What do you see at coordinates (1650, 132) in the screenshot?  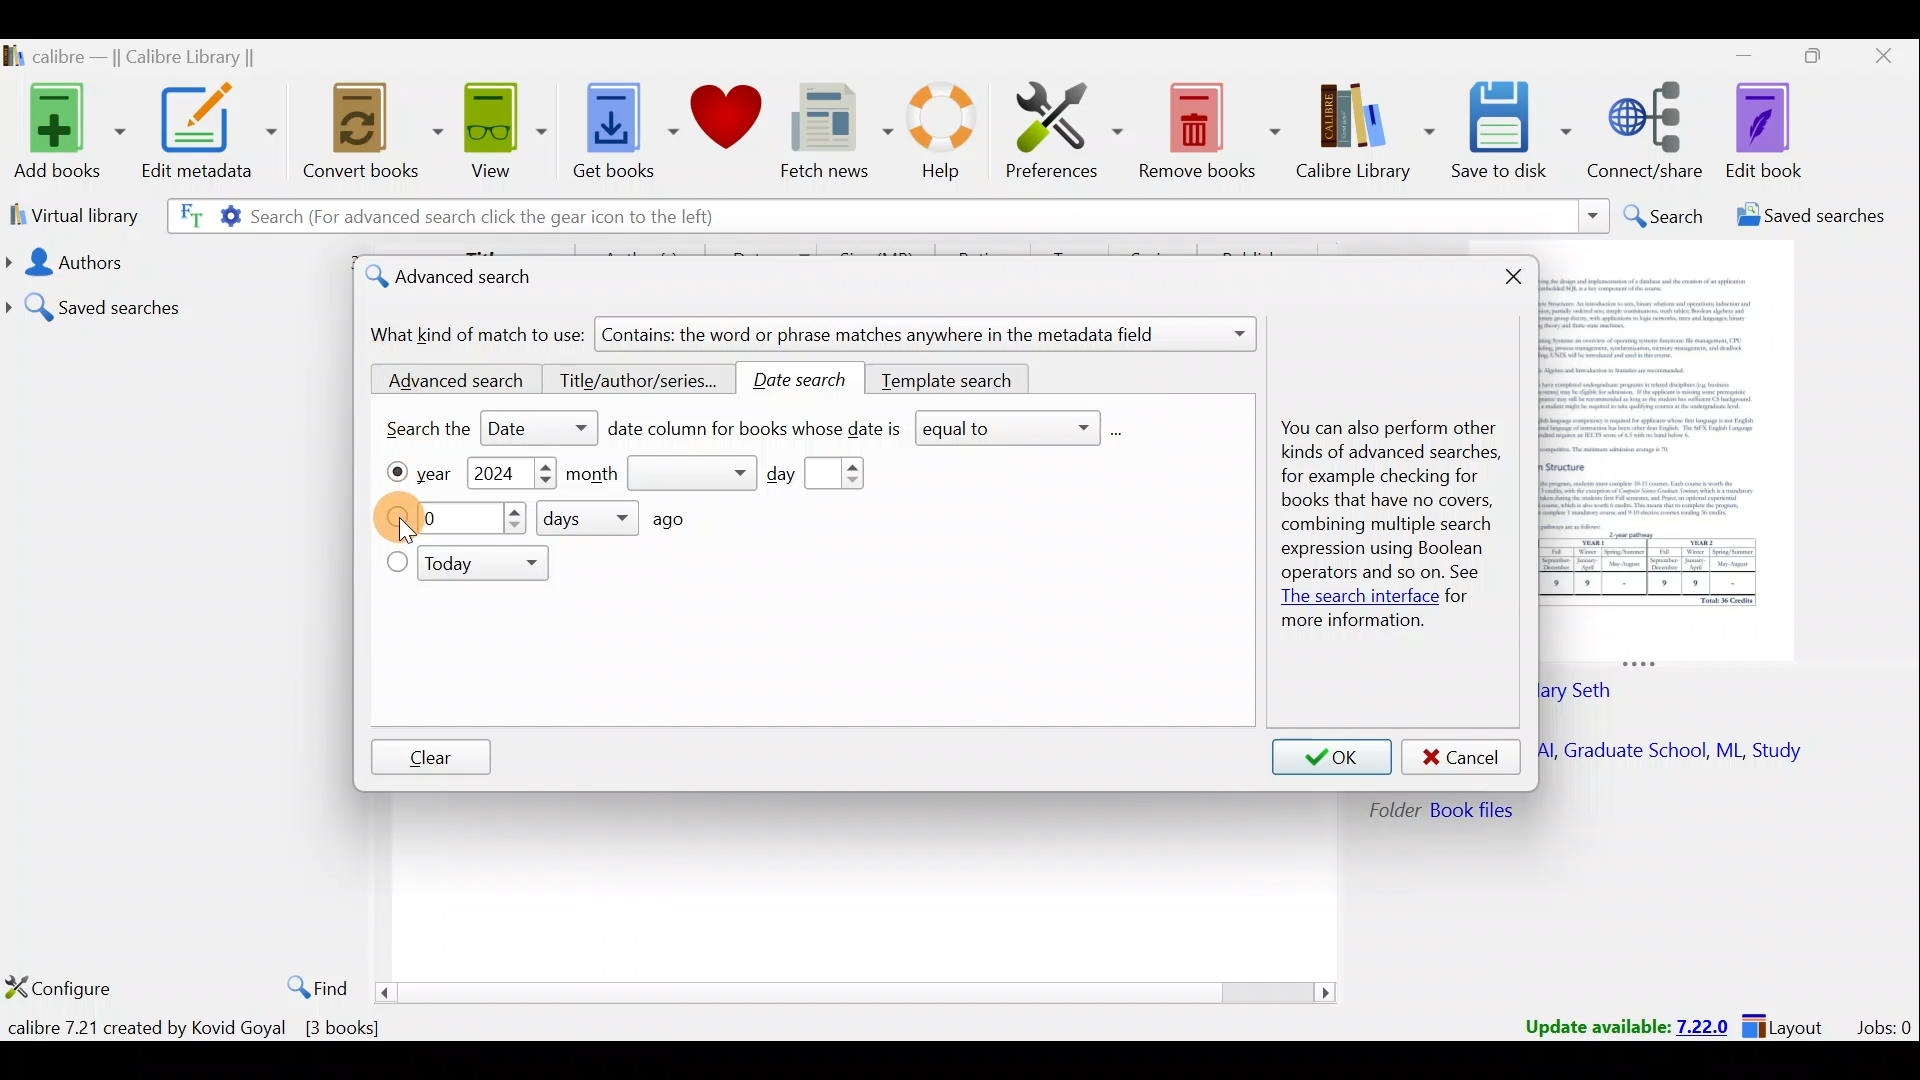 I see `Connect/share` at bounding box center [1650, 132].